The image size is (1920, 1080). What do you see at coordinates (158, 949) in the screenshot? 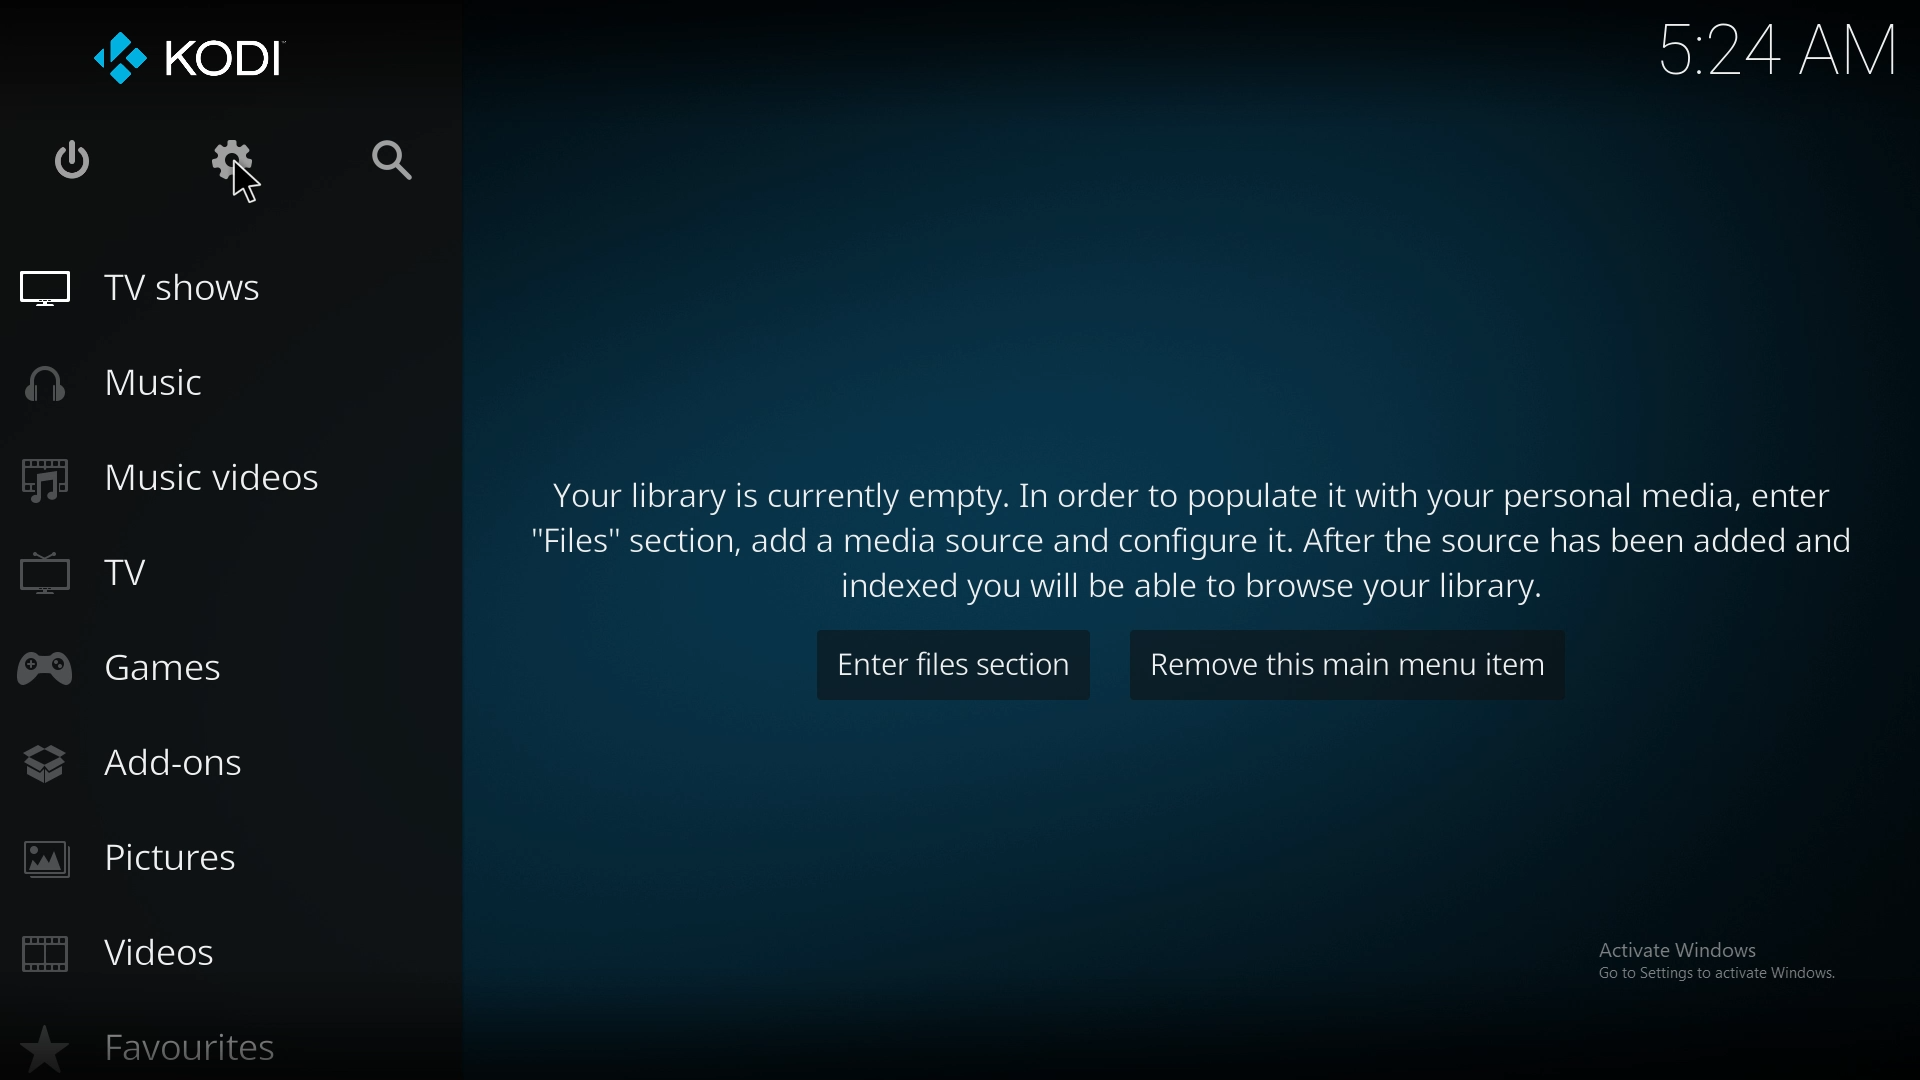
I see `videos` at bounding box center [158, 949].